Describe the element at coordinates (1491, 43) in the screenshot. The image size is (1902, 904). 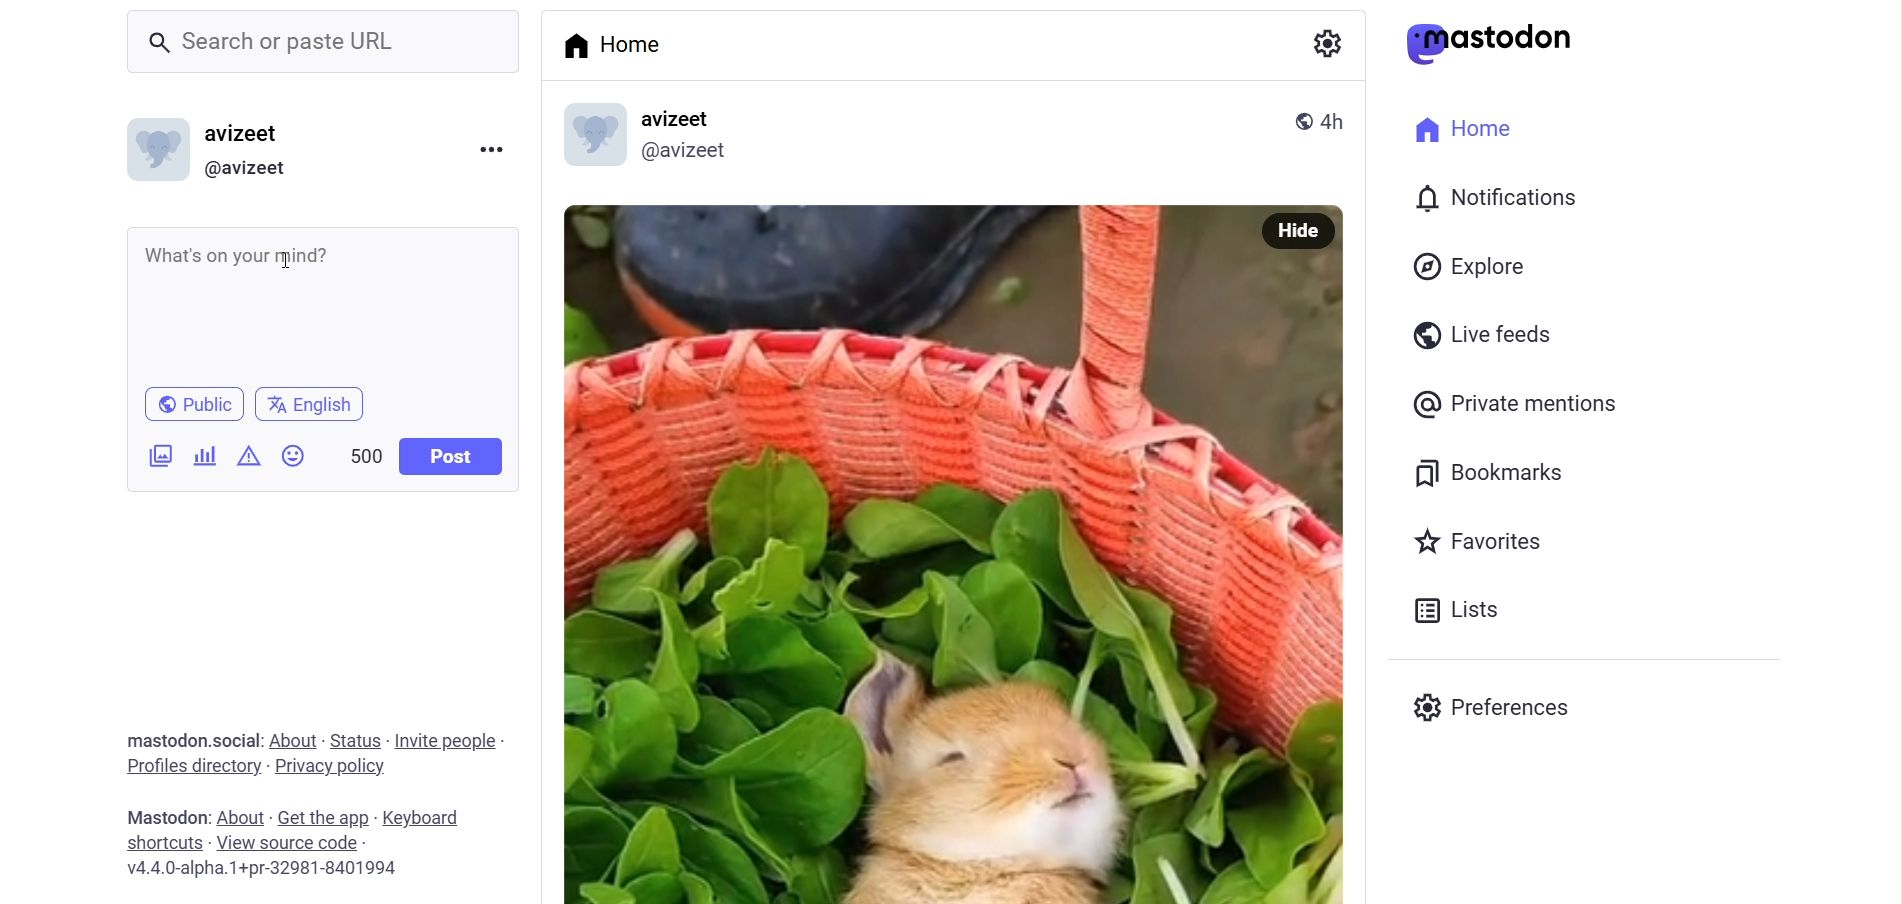
I see `mastodon` at that location.